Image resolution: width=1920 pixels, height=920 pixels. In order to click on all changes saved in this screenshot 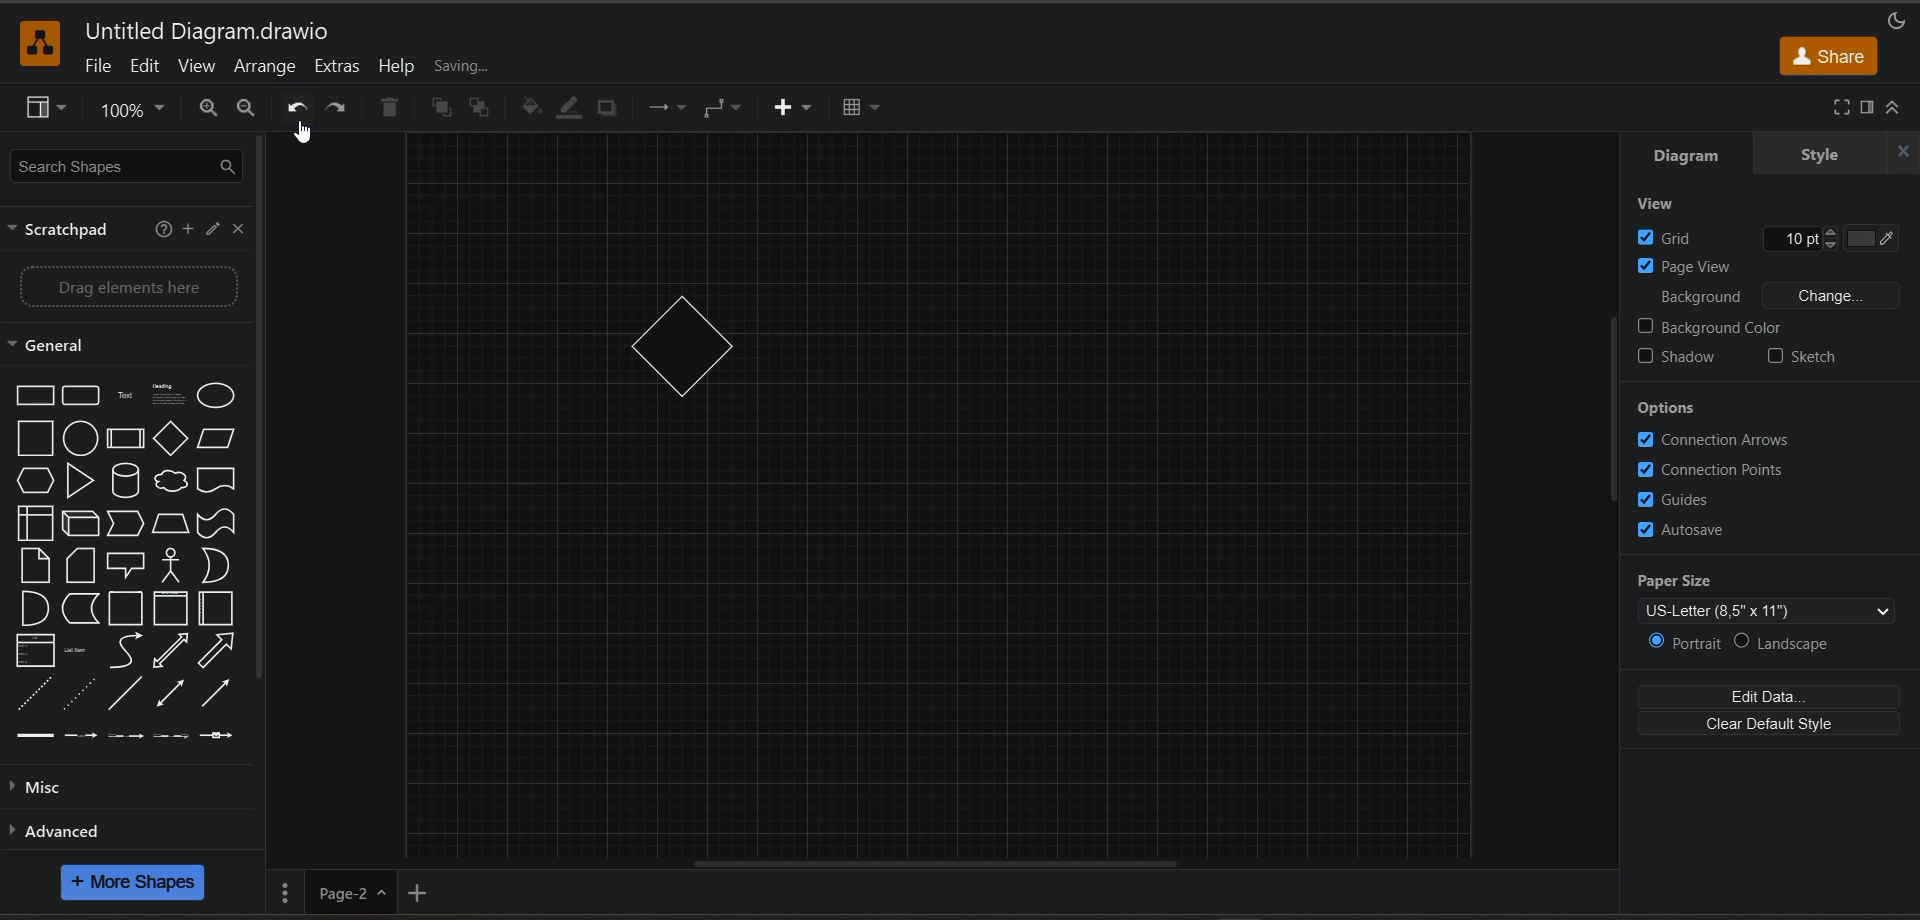, I will do `click(502, 70)`.